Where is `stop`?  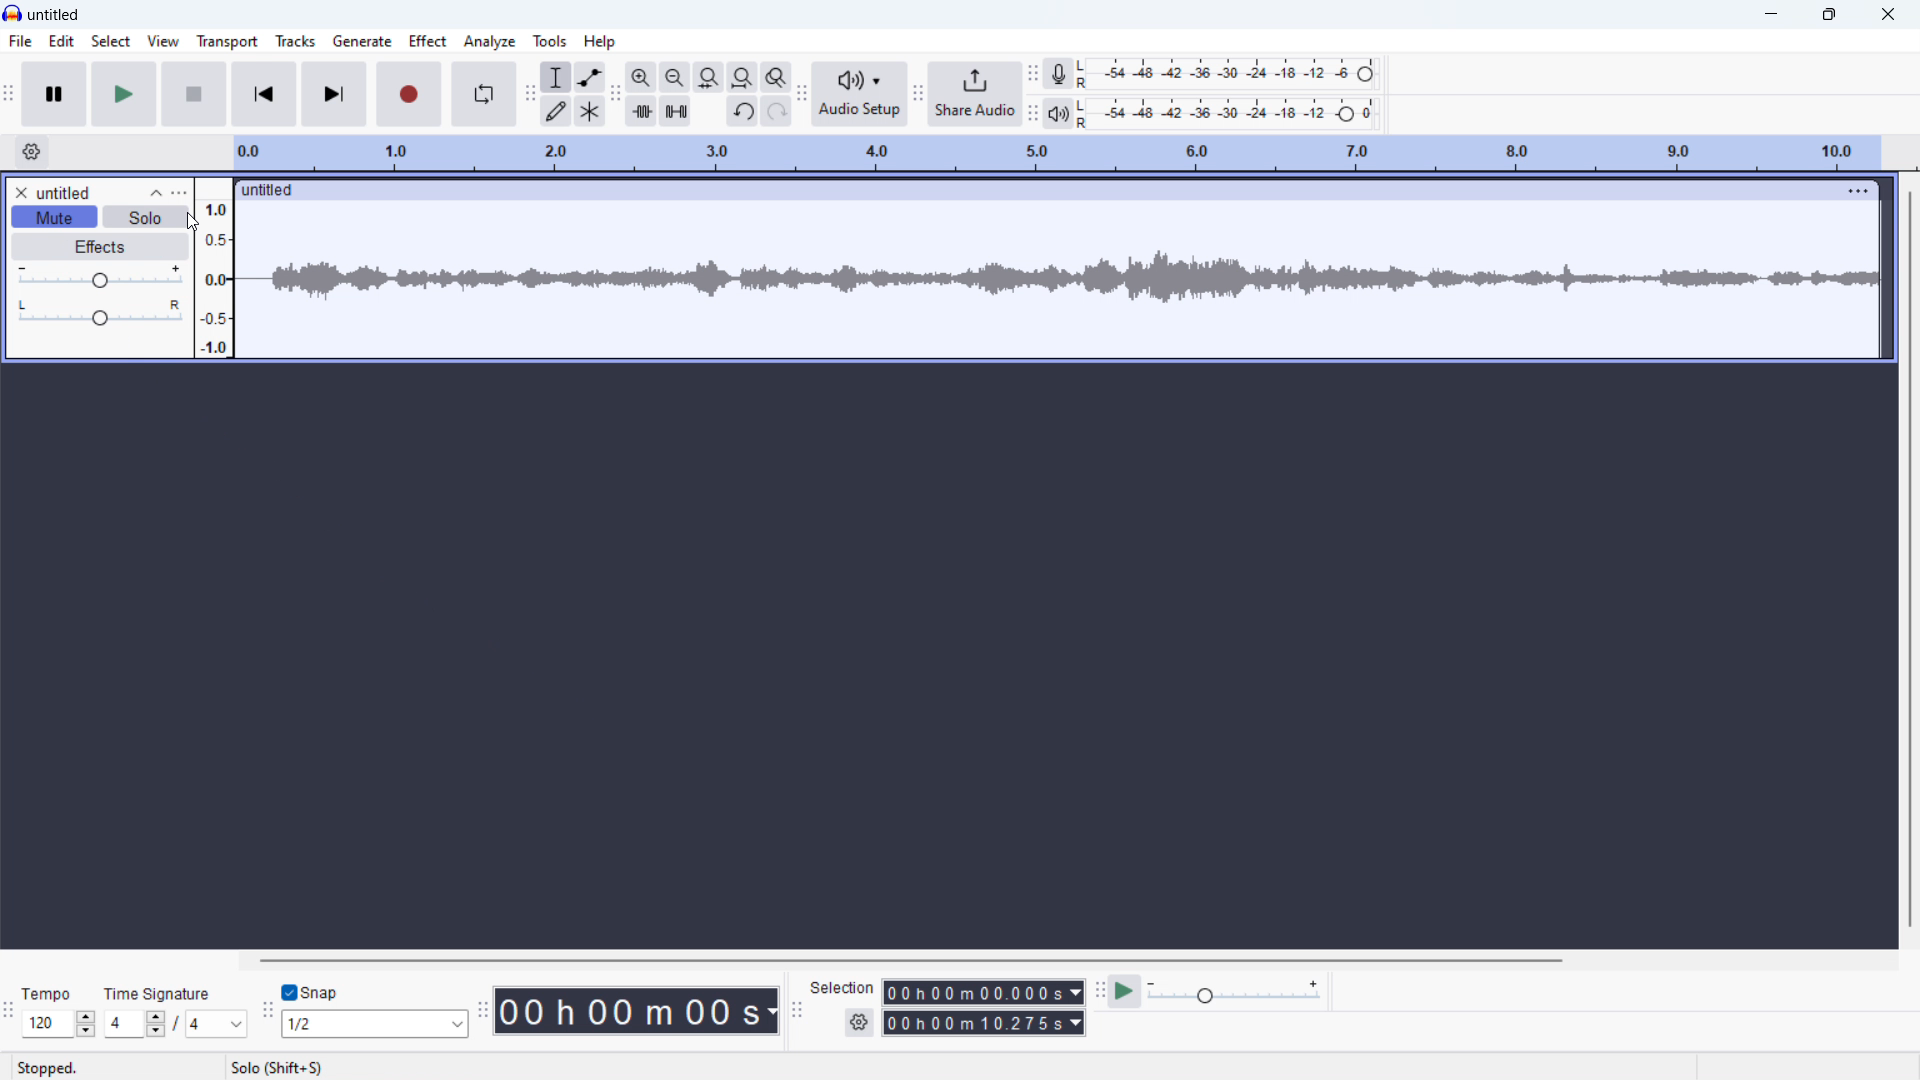
stop is located at coordinates (194, 93).